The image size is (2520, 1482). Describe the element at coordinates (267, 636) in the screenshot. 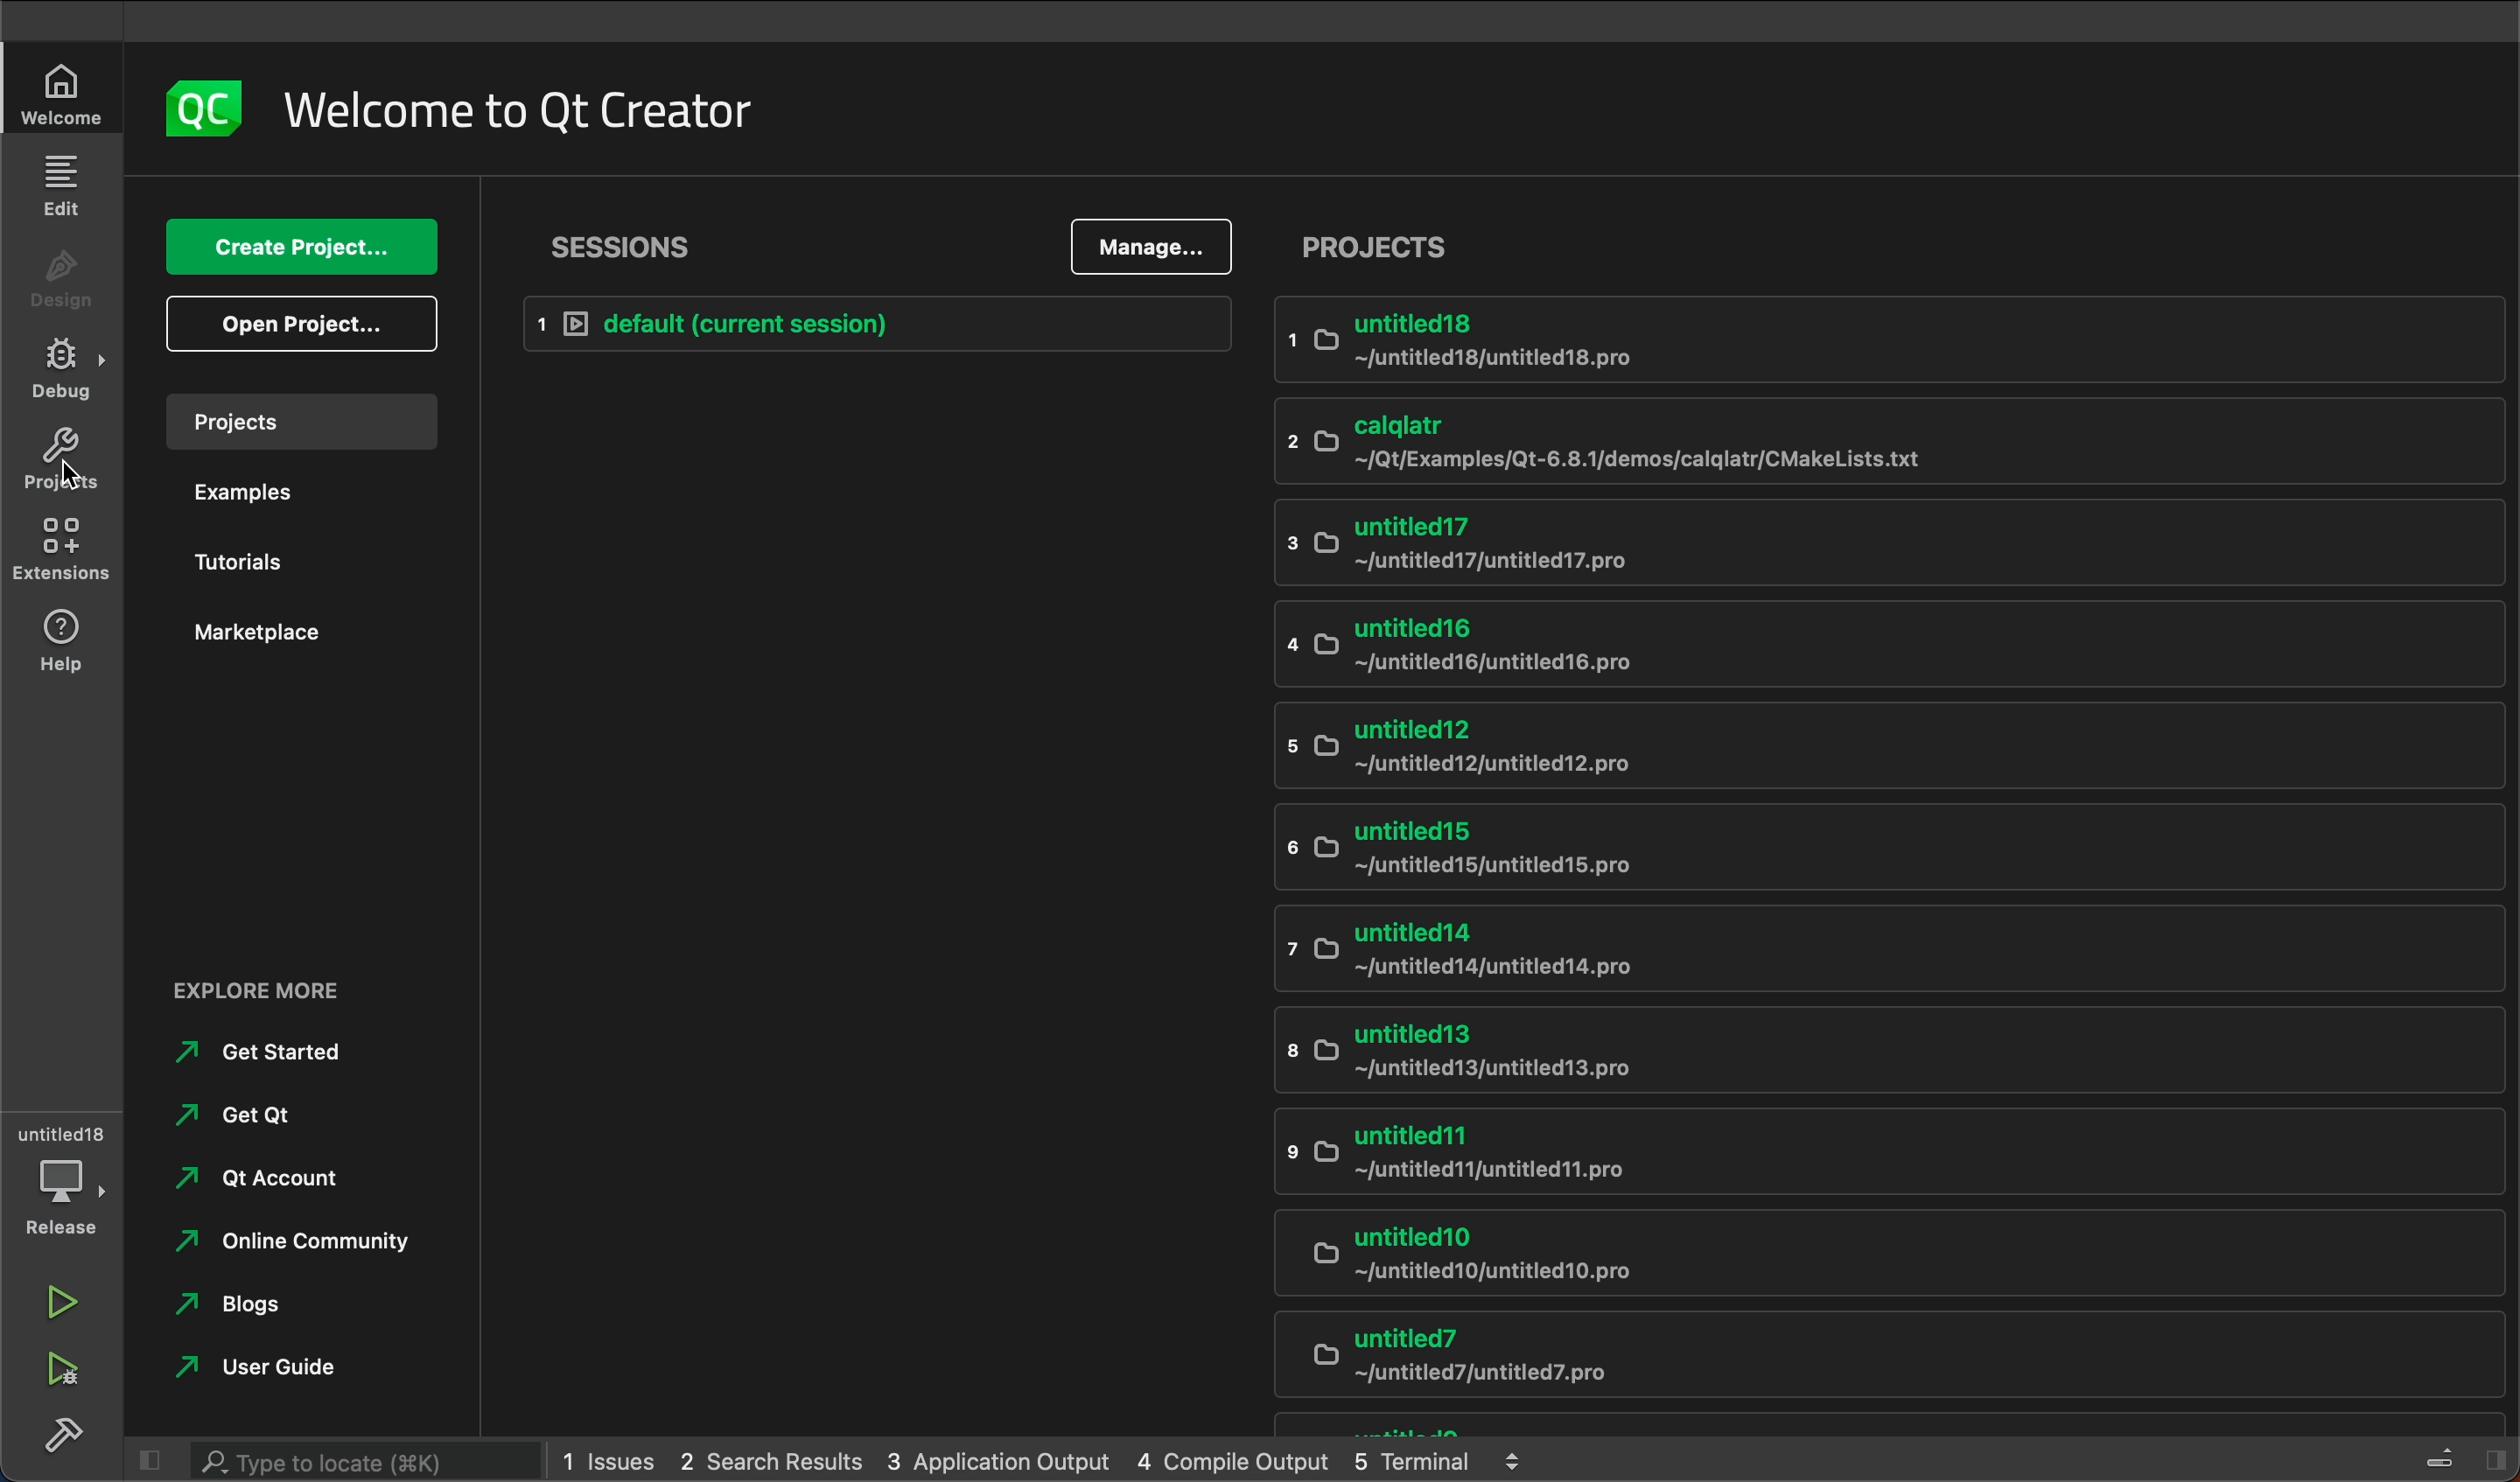

I see `marketplace` at that location.